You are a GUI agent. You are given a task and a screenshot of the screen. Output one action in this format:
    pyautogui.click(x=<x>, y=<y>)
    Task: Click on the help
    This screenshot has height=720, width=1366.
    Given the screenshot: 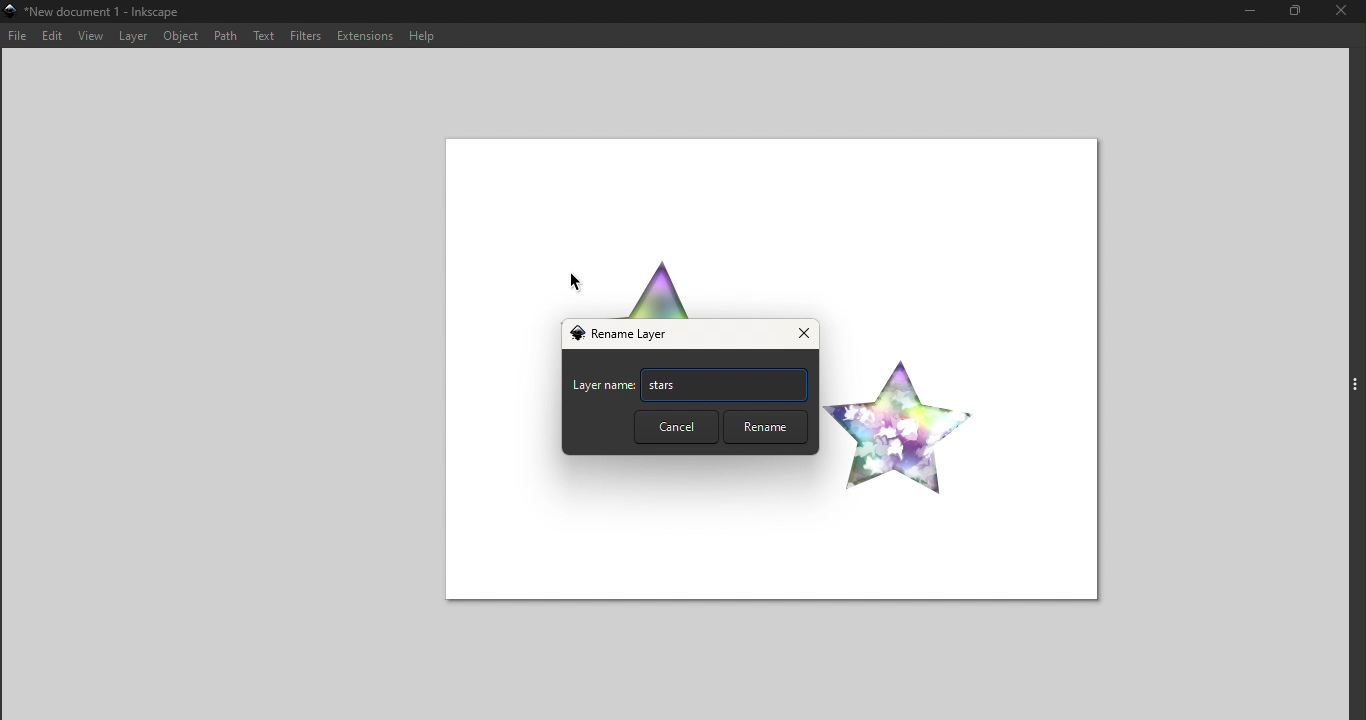 What is the action you would take?
    pyautogui.click(x=419, y=34)
    